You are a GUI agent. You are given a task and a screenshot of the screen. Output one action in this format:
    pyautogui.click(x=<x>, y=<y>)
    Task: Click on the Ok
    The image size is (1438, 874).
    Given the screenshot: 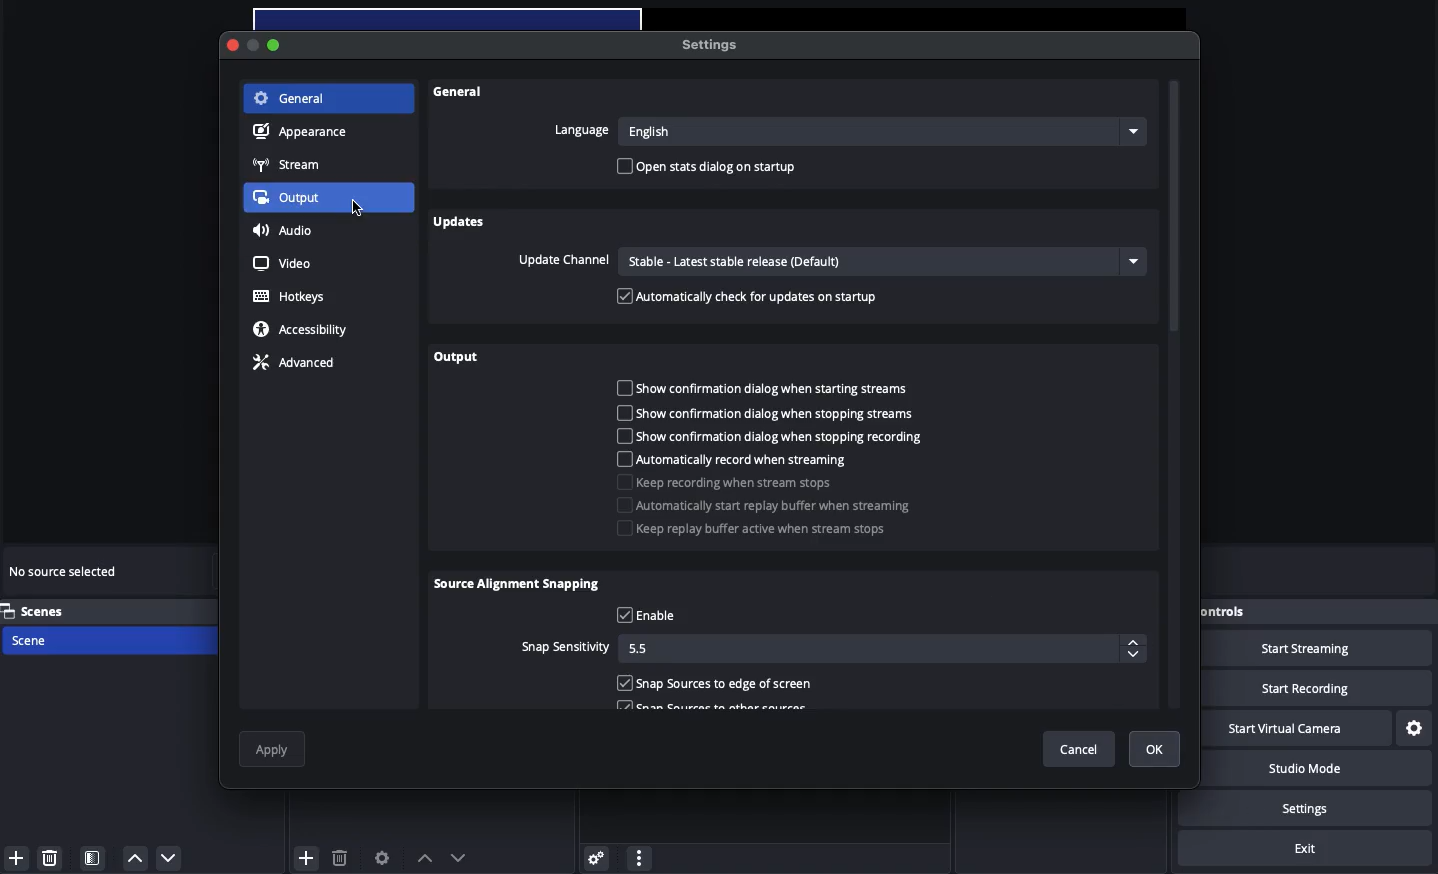 What is the action you would take?
    pyautogui.click(x=1142, y=747)
    